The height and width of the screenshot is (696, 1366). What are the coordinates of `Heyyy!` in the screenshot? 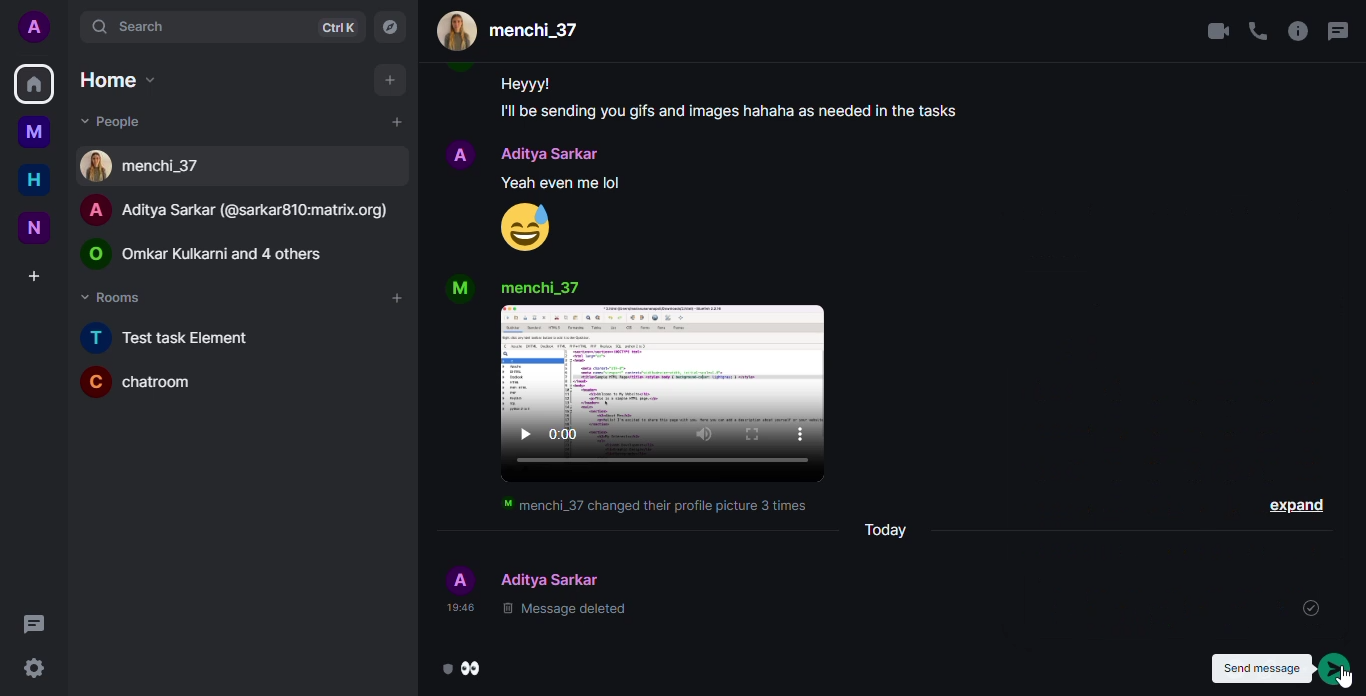 It's located at (526, 84).